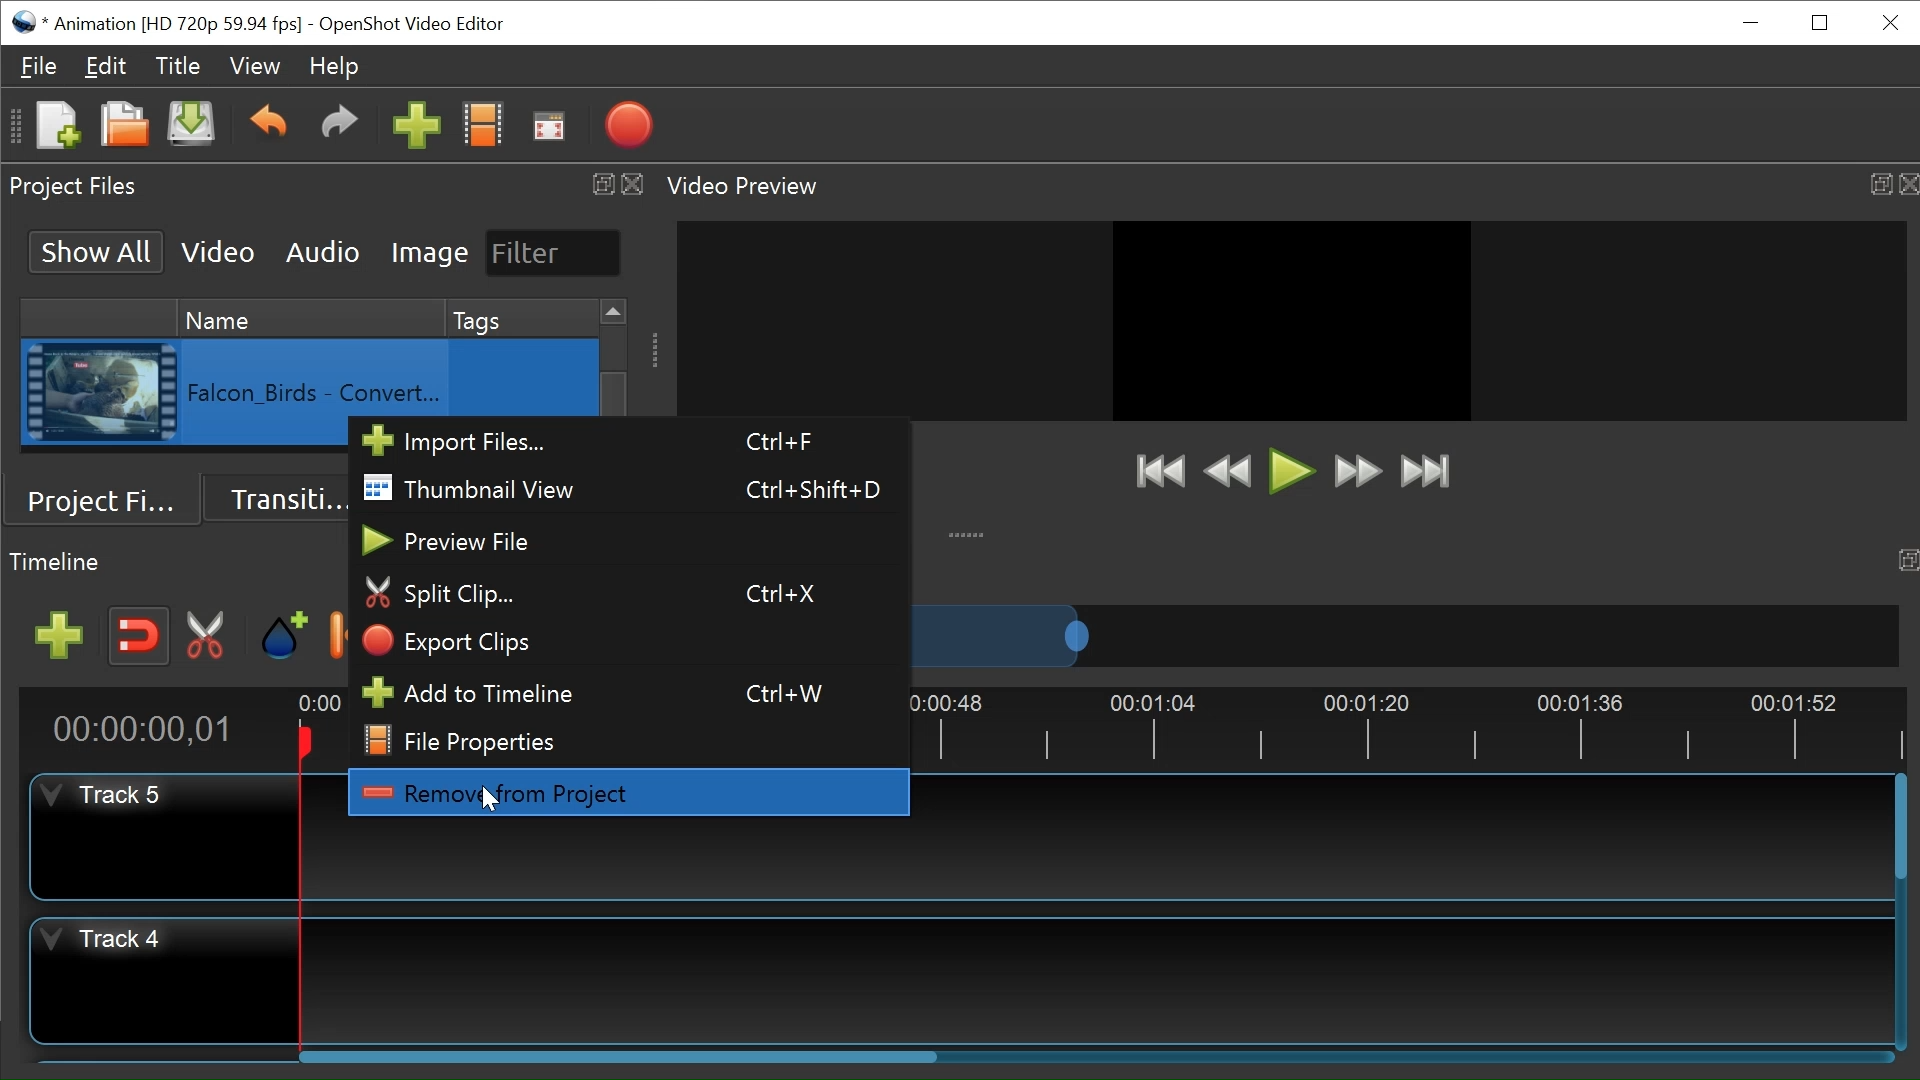  Describe the element at coordinates (1358, 471) in the screenshot. I see `Fast Forward` at that location.